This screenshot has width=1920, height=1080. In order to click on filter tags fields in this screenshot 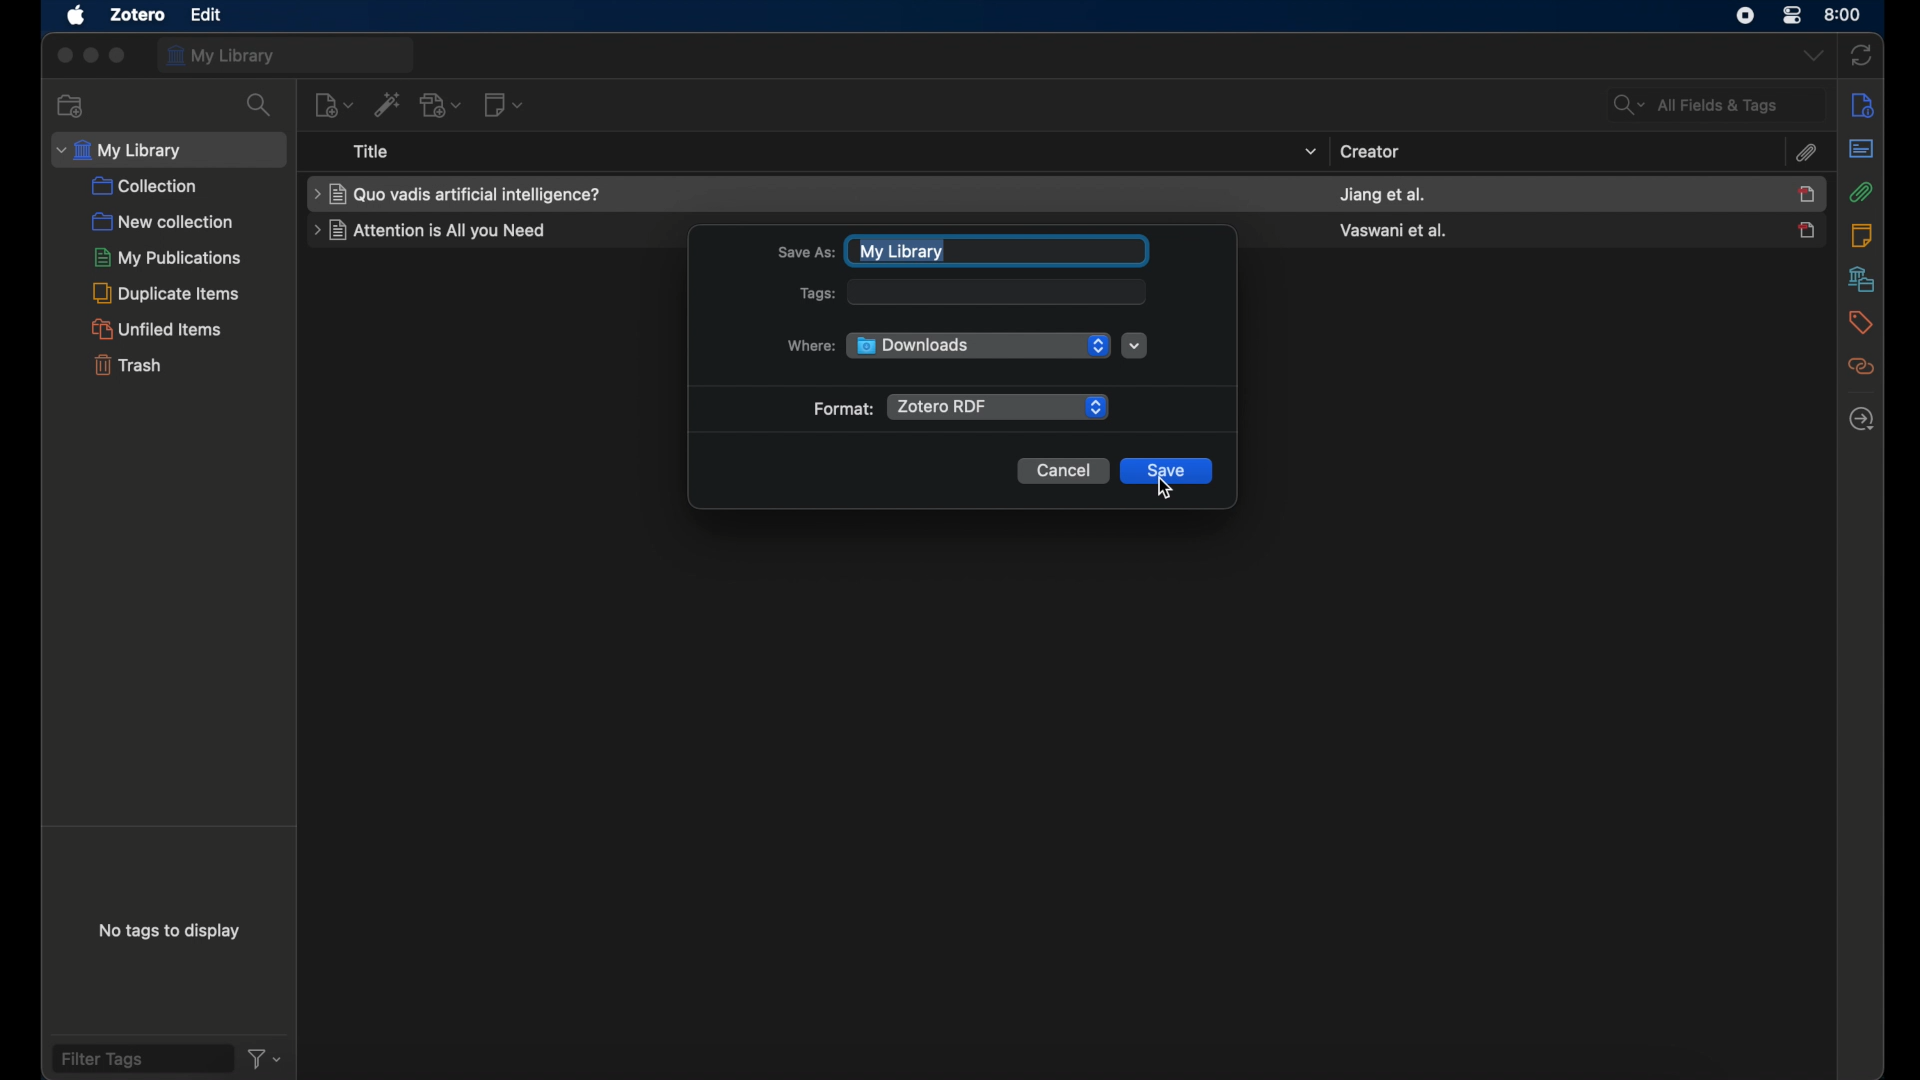, I will do `click(141, 1057)`.